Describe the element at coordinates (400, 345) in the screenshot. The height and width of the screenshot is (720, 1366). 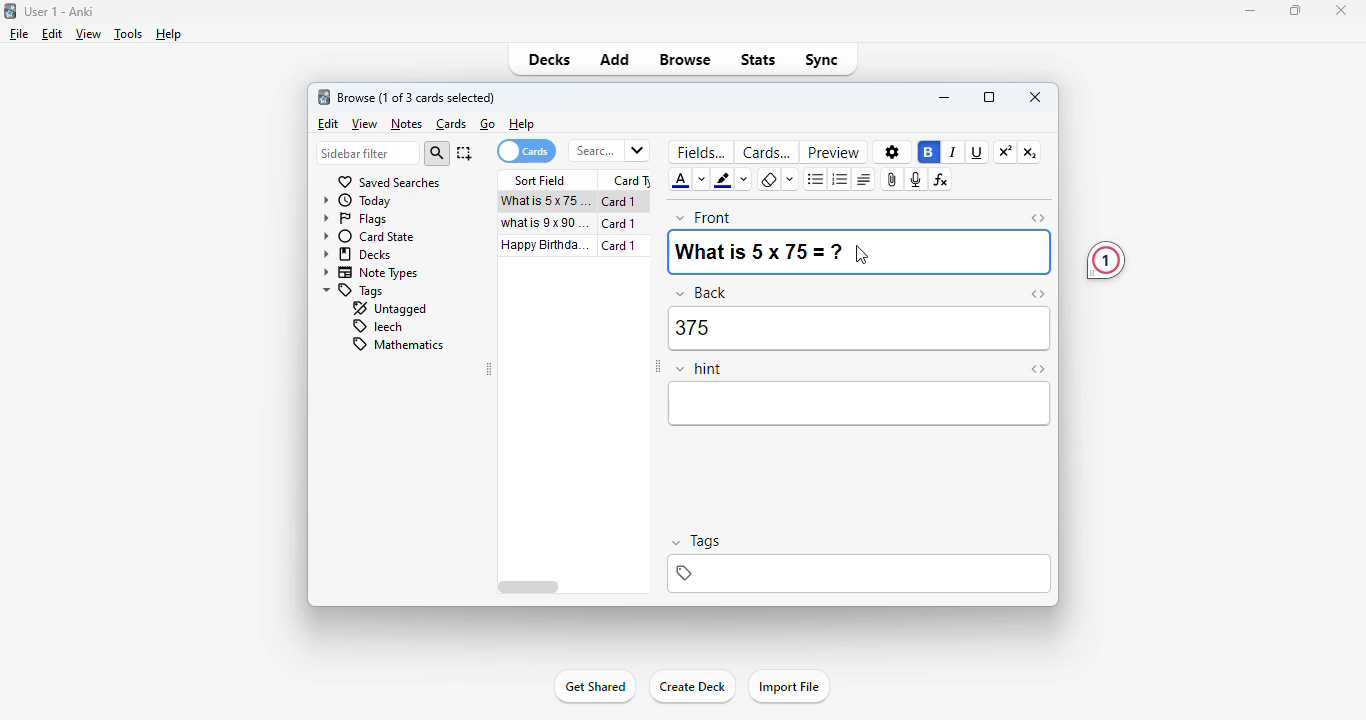
I see `mathematics` at that location.